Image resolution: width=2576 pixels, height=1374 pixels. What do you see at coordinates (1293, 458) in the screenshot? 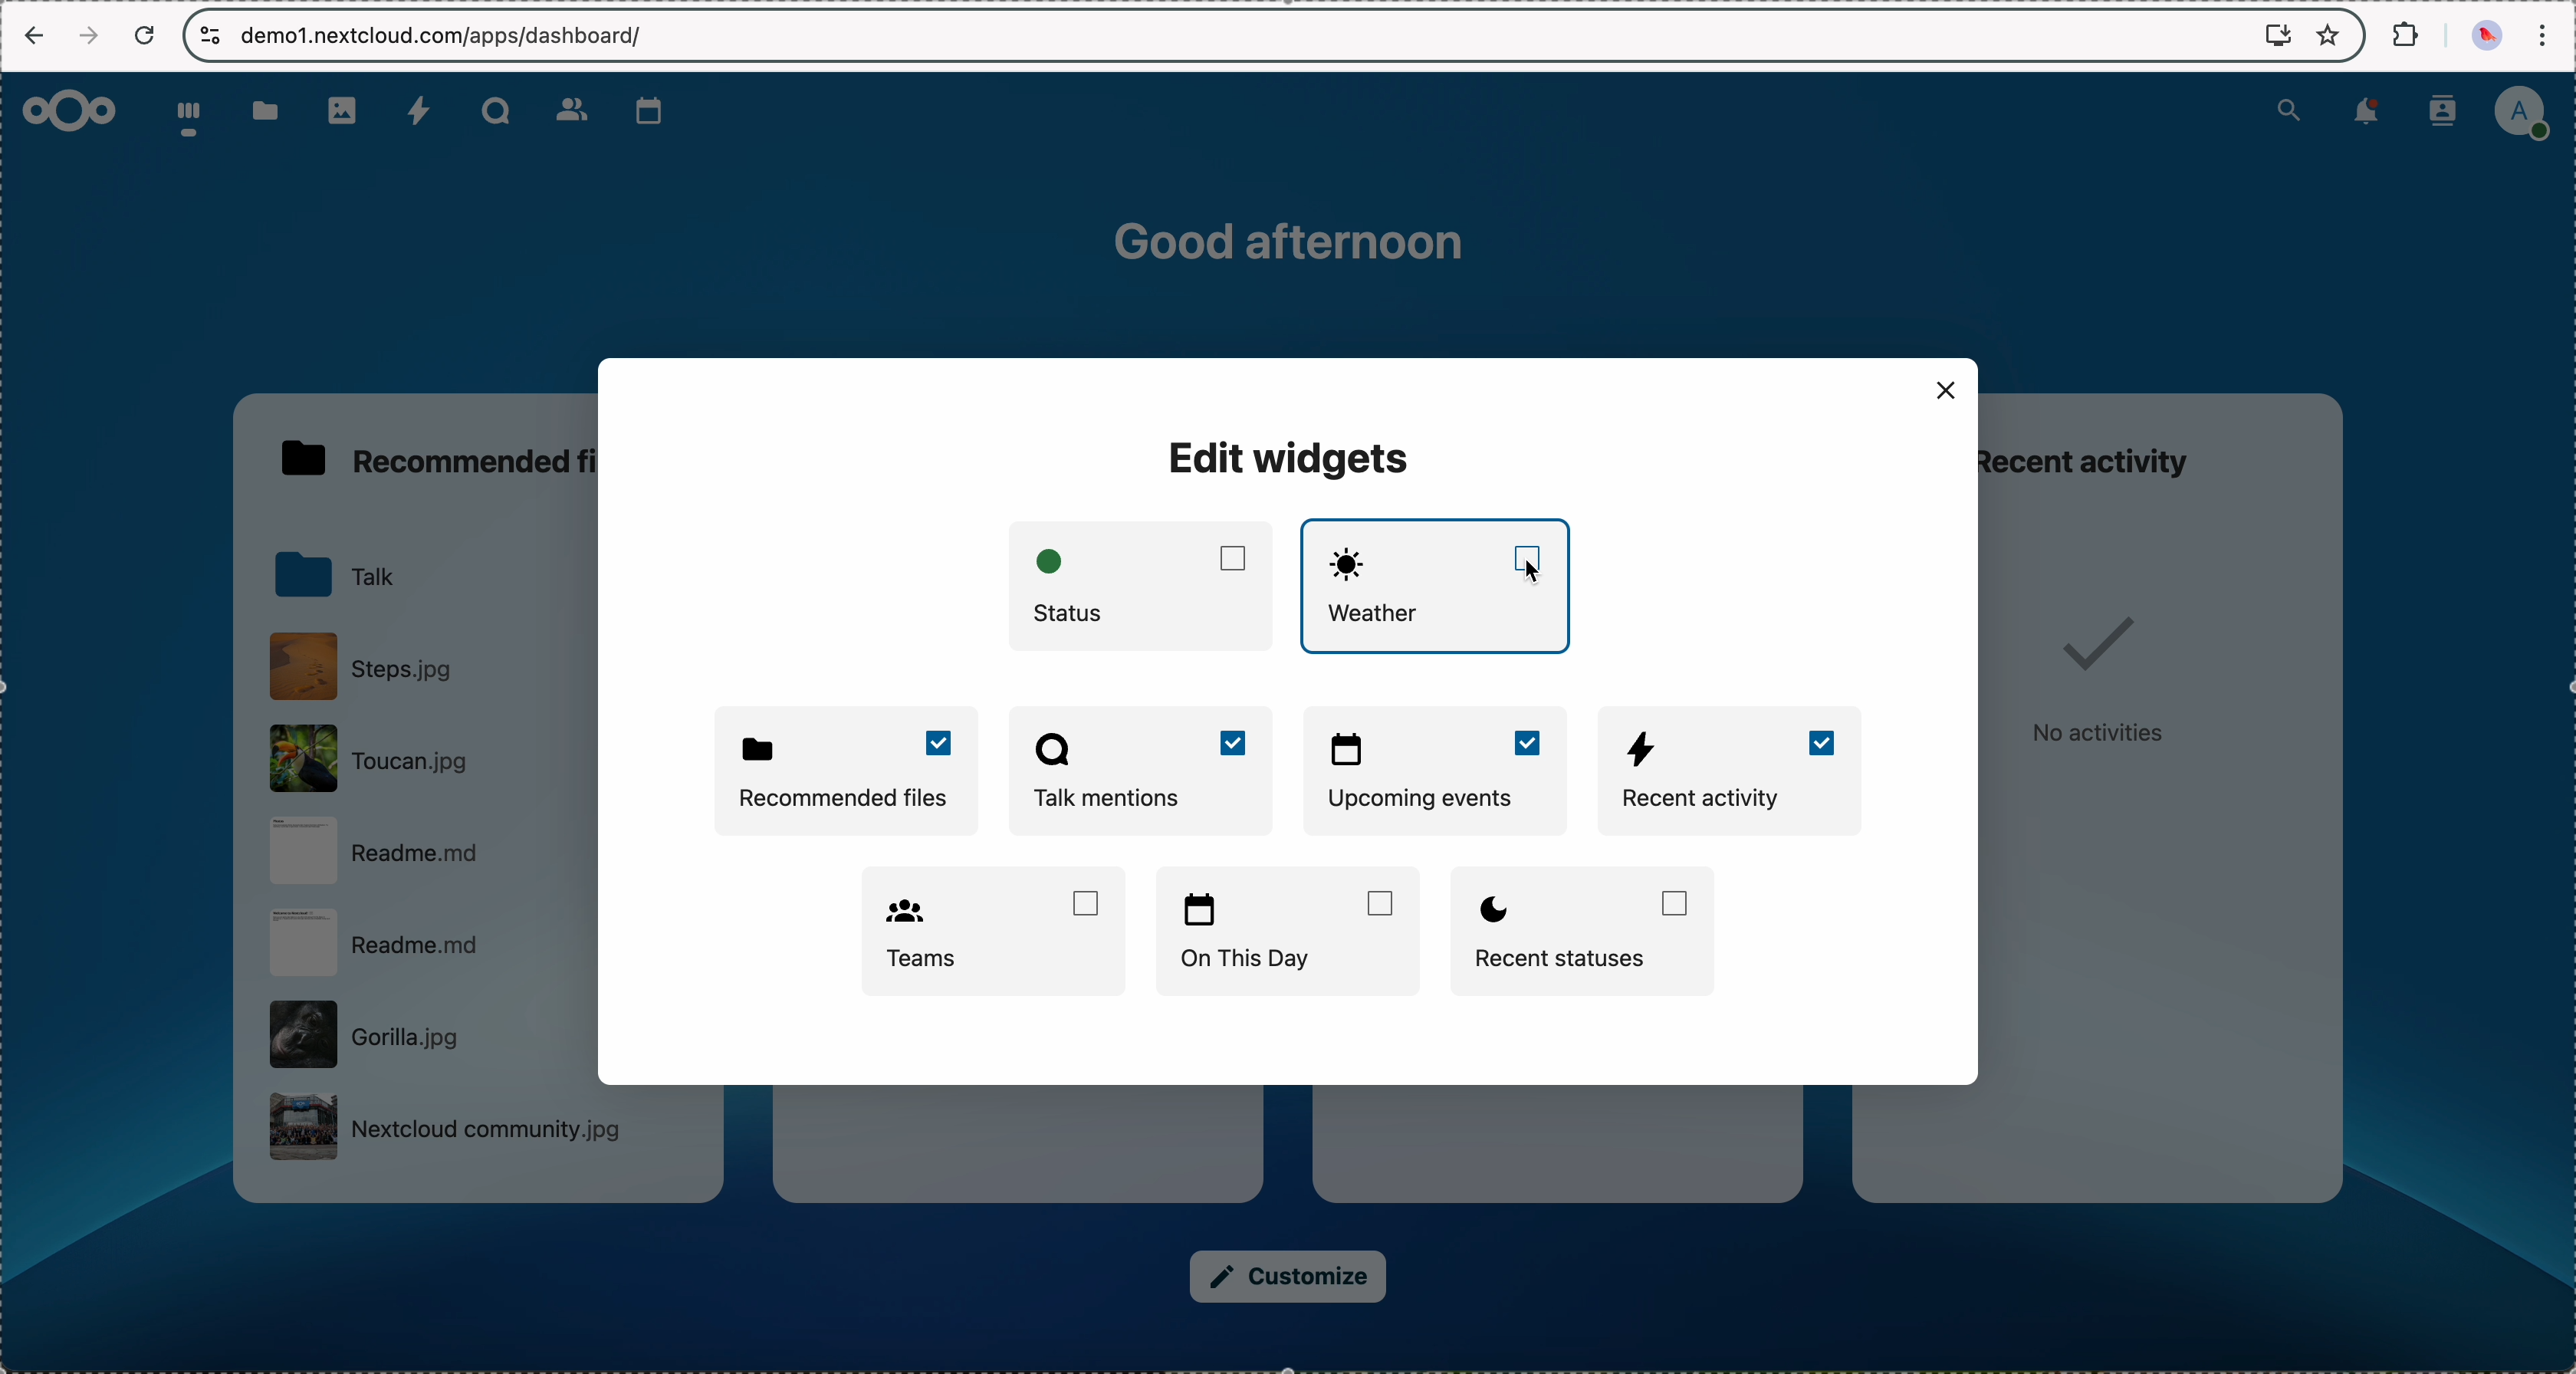
I see `edit widgets` at bounding box center [1293, 458].